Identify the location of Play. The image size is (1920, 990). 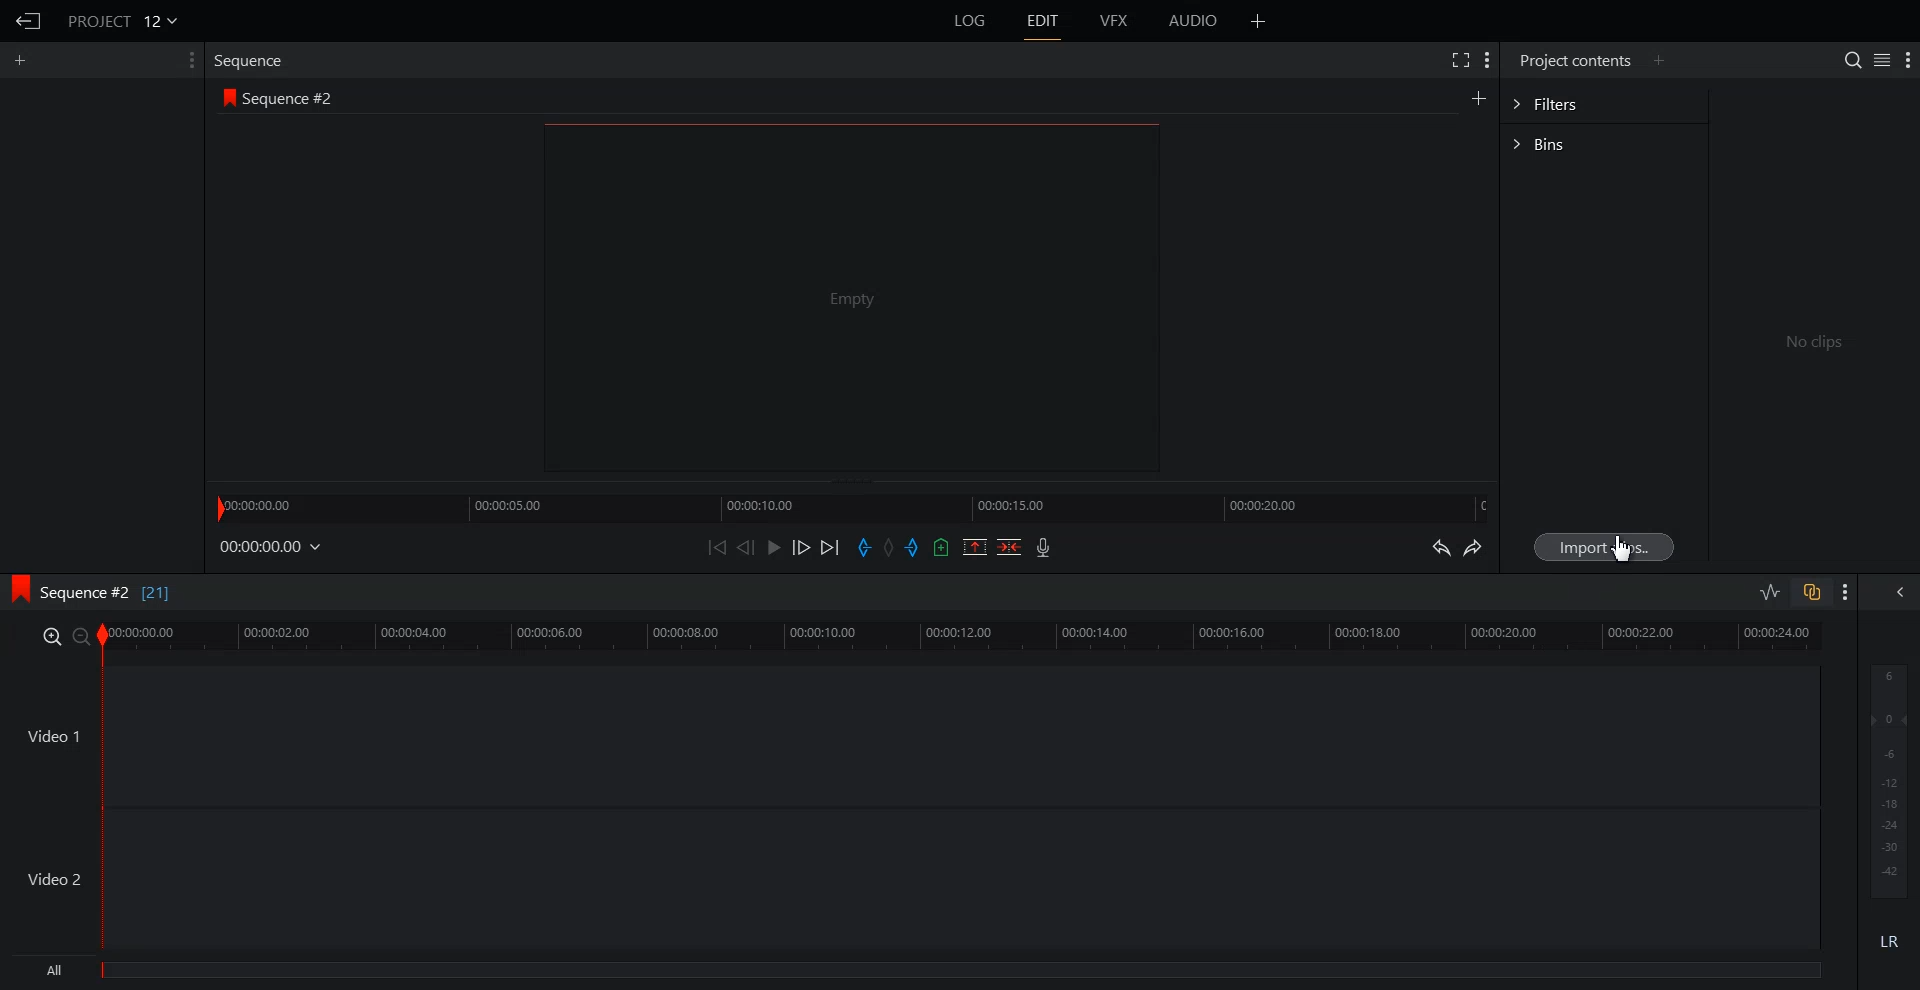
(774, 546).